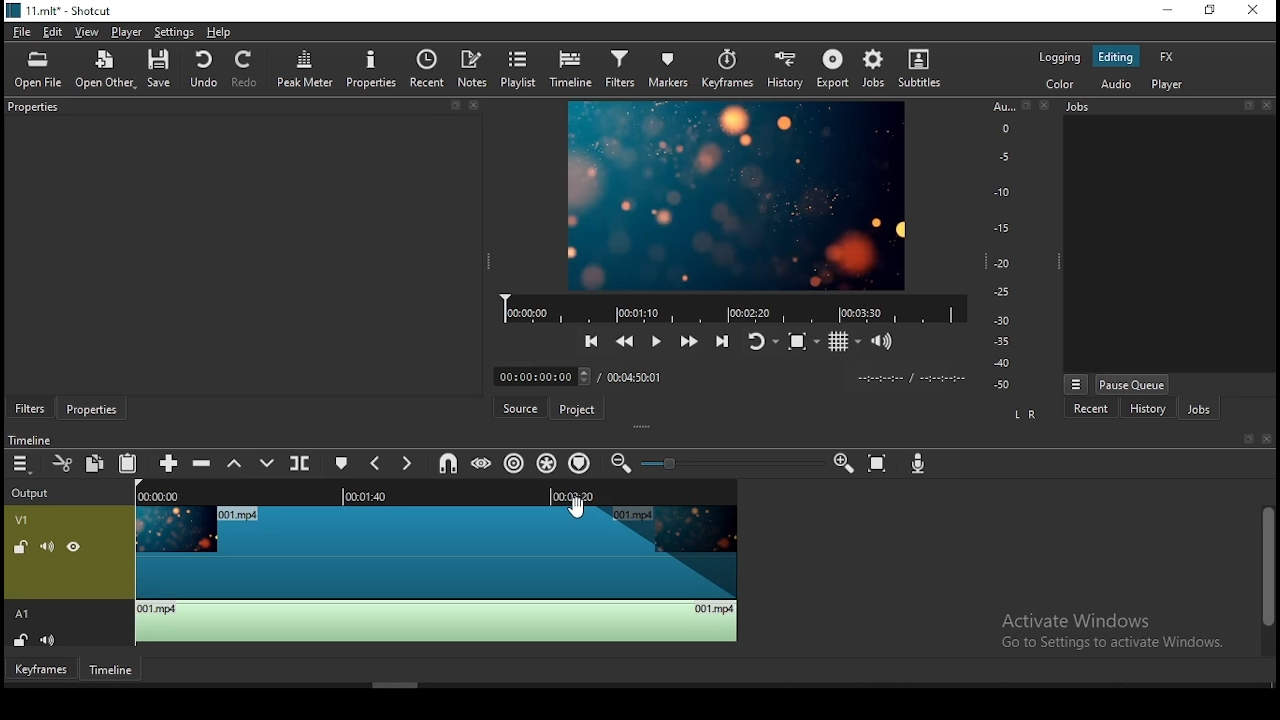 This screenshot has width=1280, height=720. What do you see at coordinates (377, 624) in the screenshot?
I see `audio track` at bounding box center [377, 624].